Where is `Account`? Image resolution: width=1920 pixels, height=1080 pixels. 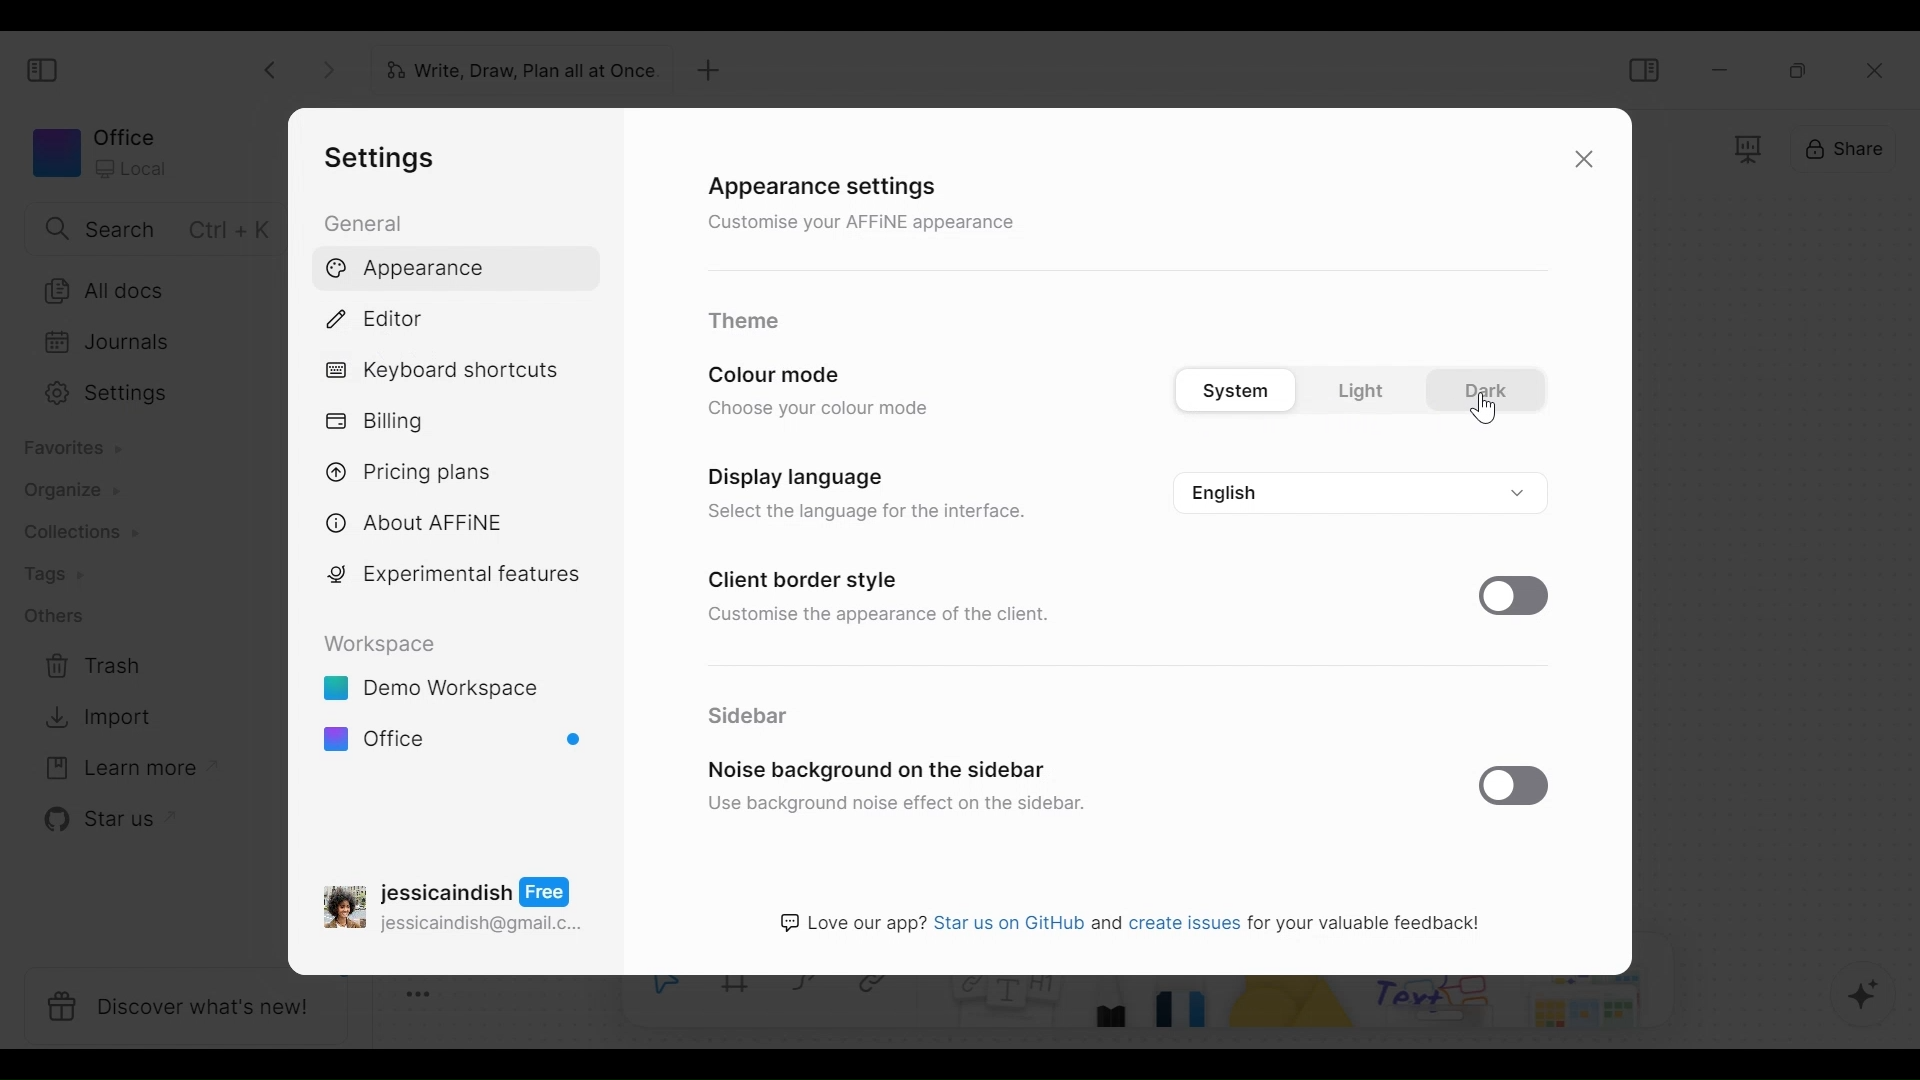 Account is located at coordinates (453, 900).